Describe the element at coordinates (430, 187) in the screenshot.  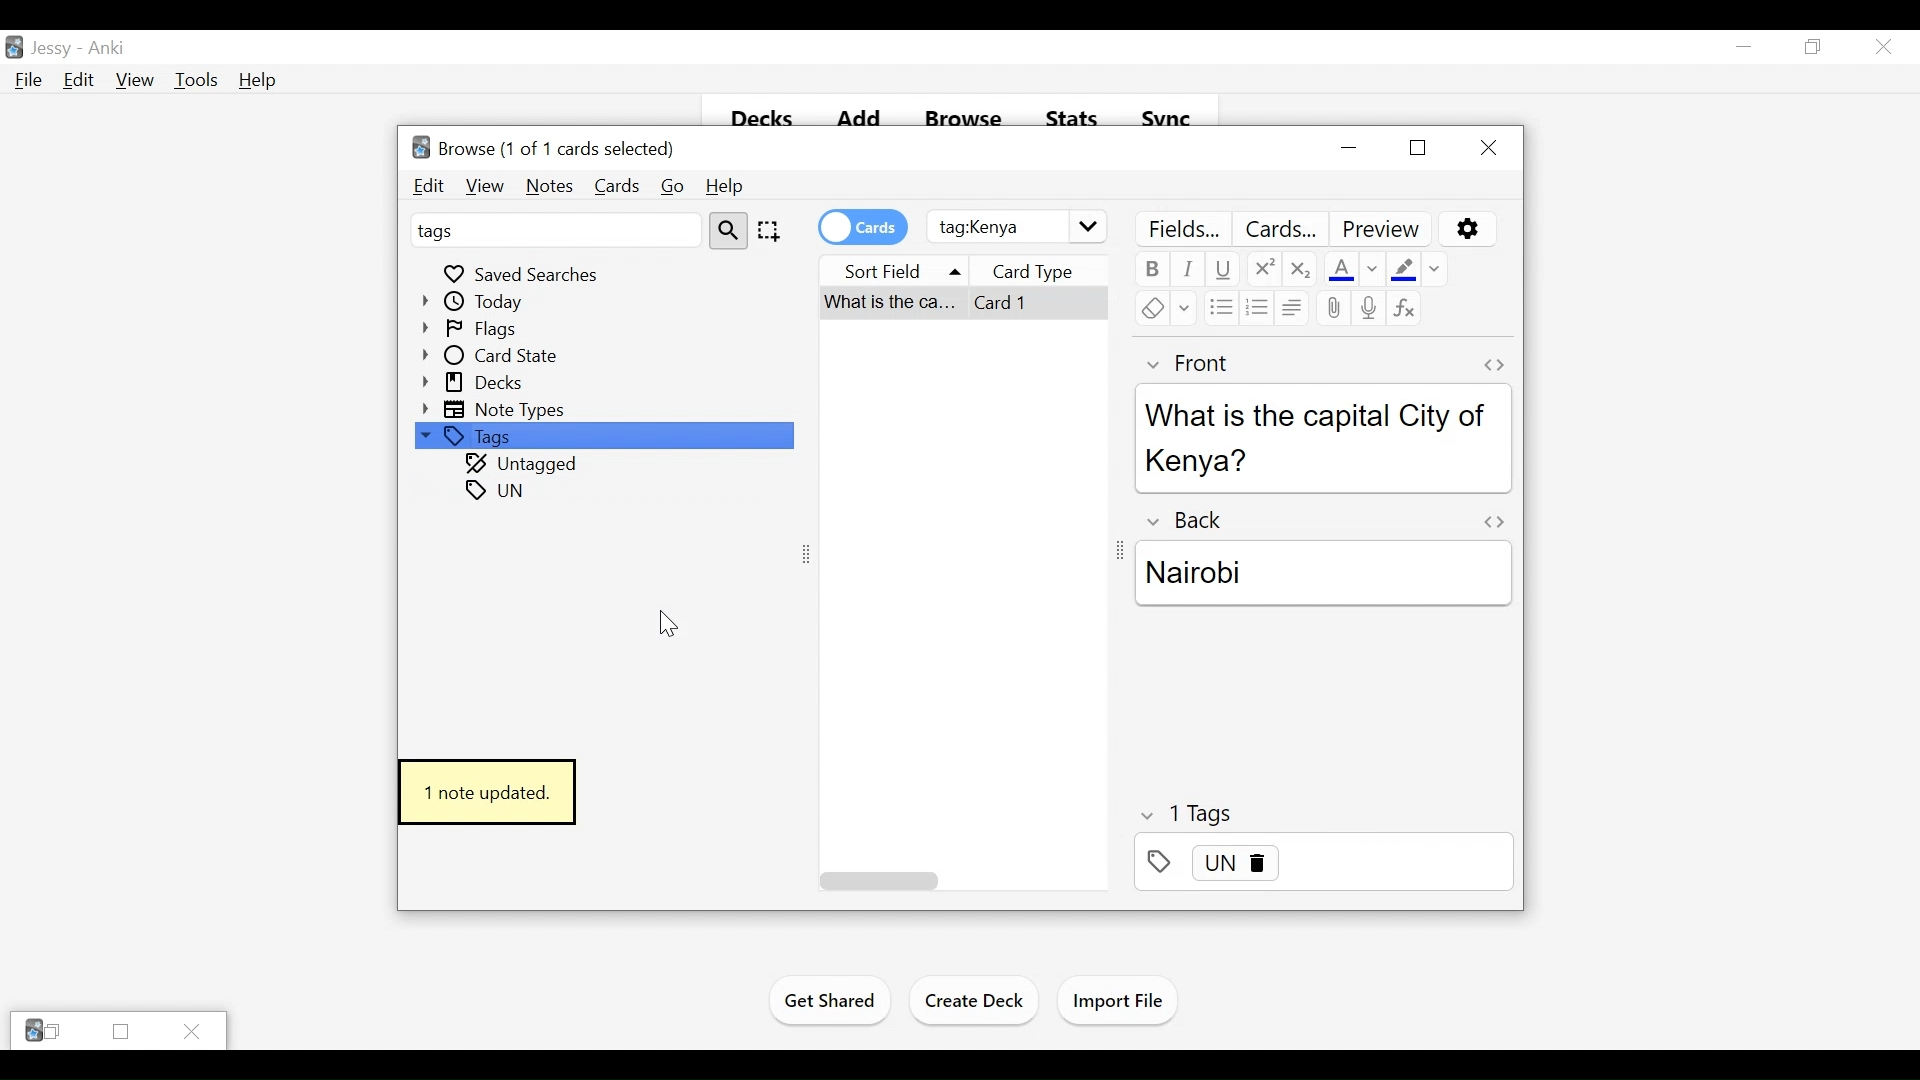
I see `Edit` at that location.